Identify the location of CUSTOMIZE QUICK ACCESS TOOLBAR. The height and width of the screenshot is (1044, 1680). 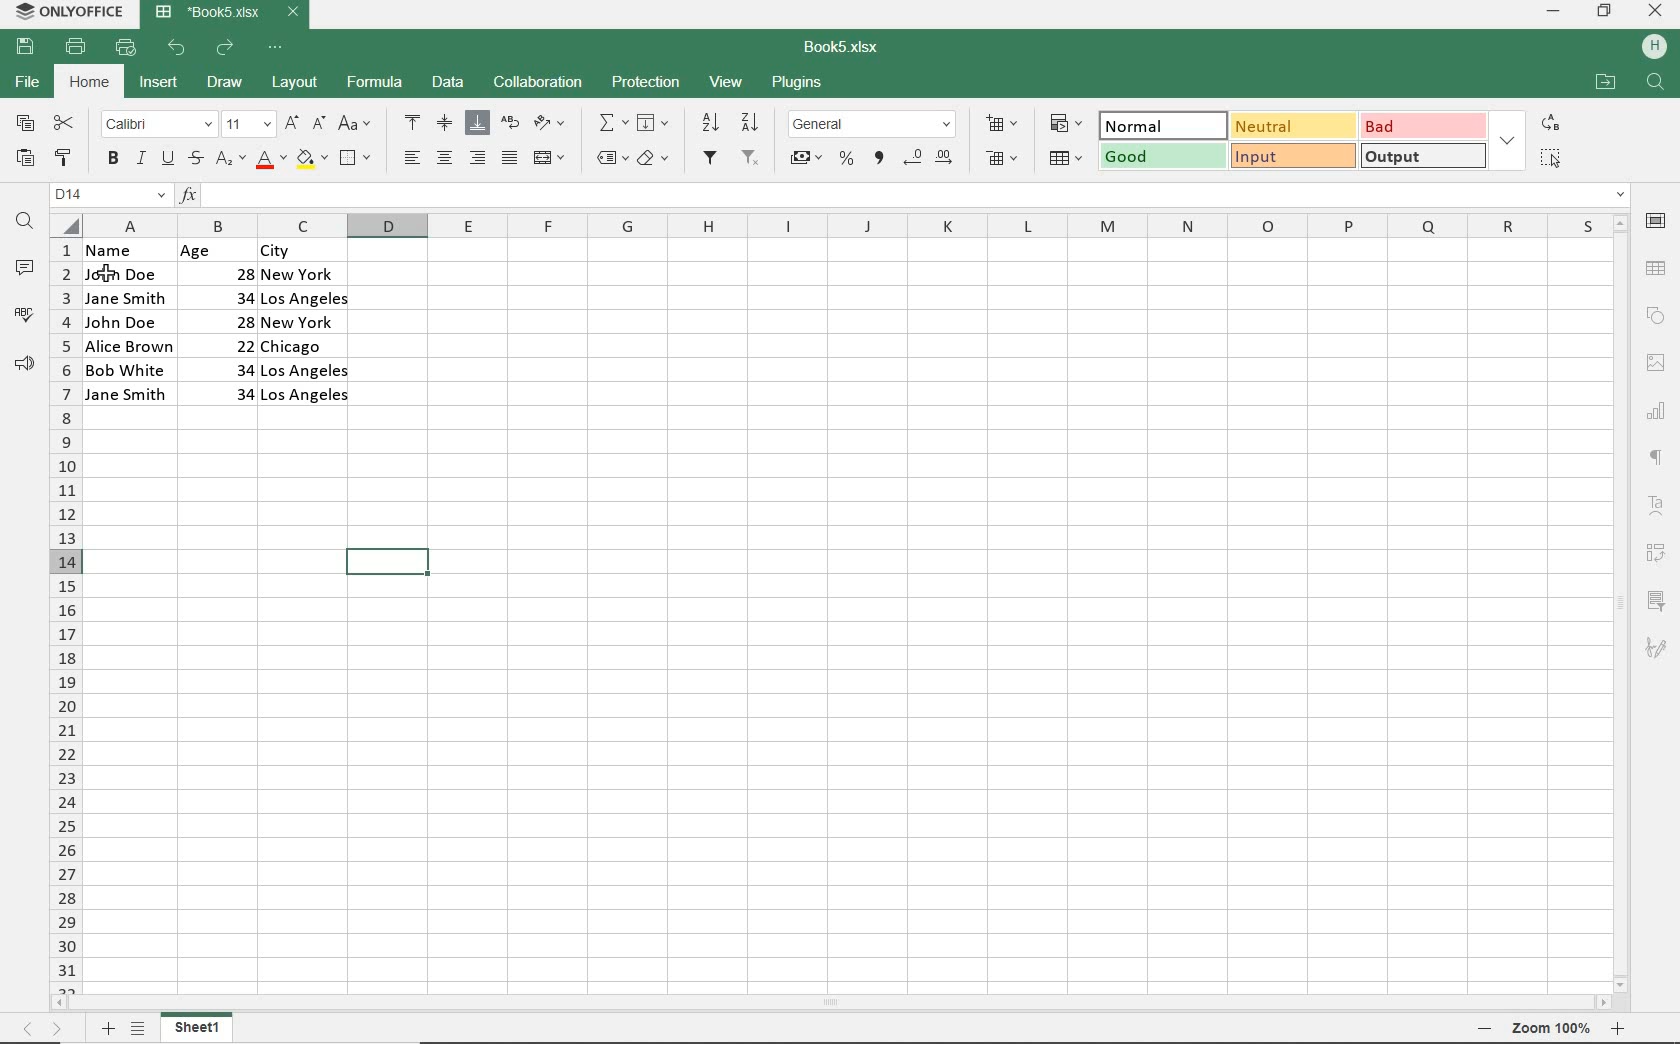
(281, 46).